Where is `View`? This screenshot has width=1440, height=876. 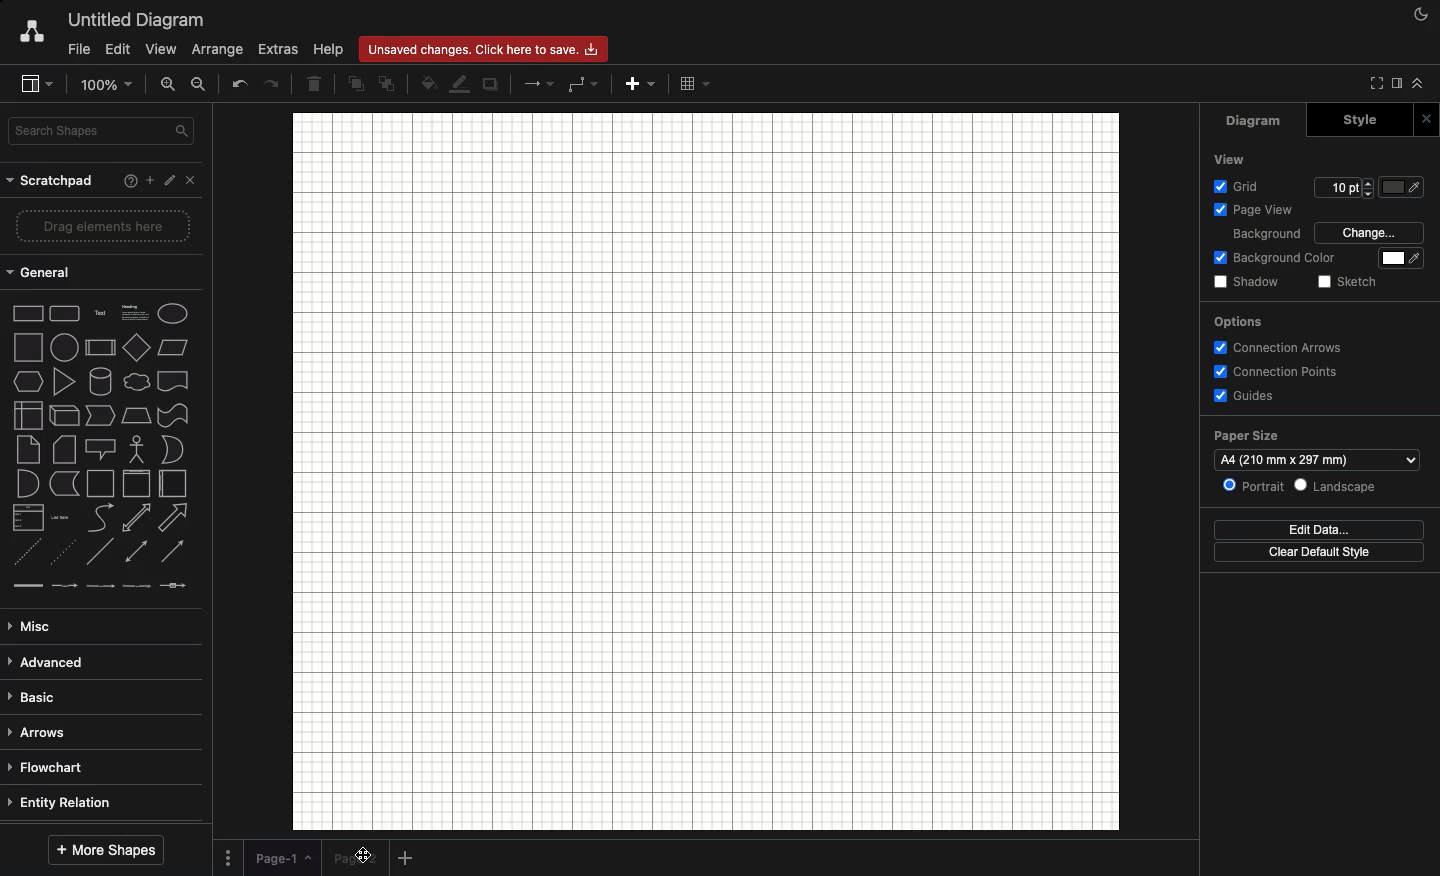 View is located at coordinates (1229, 159).